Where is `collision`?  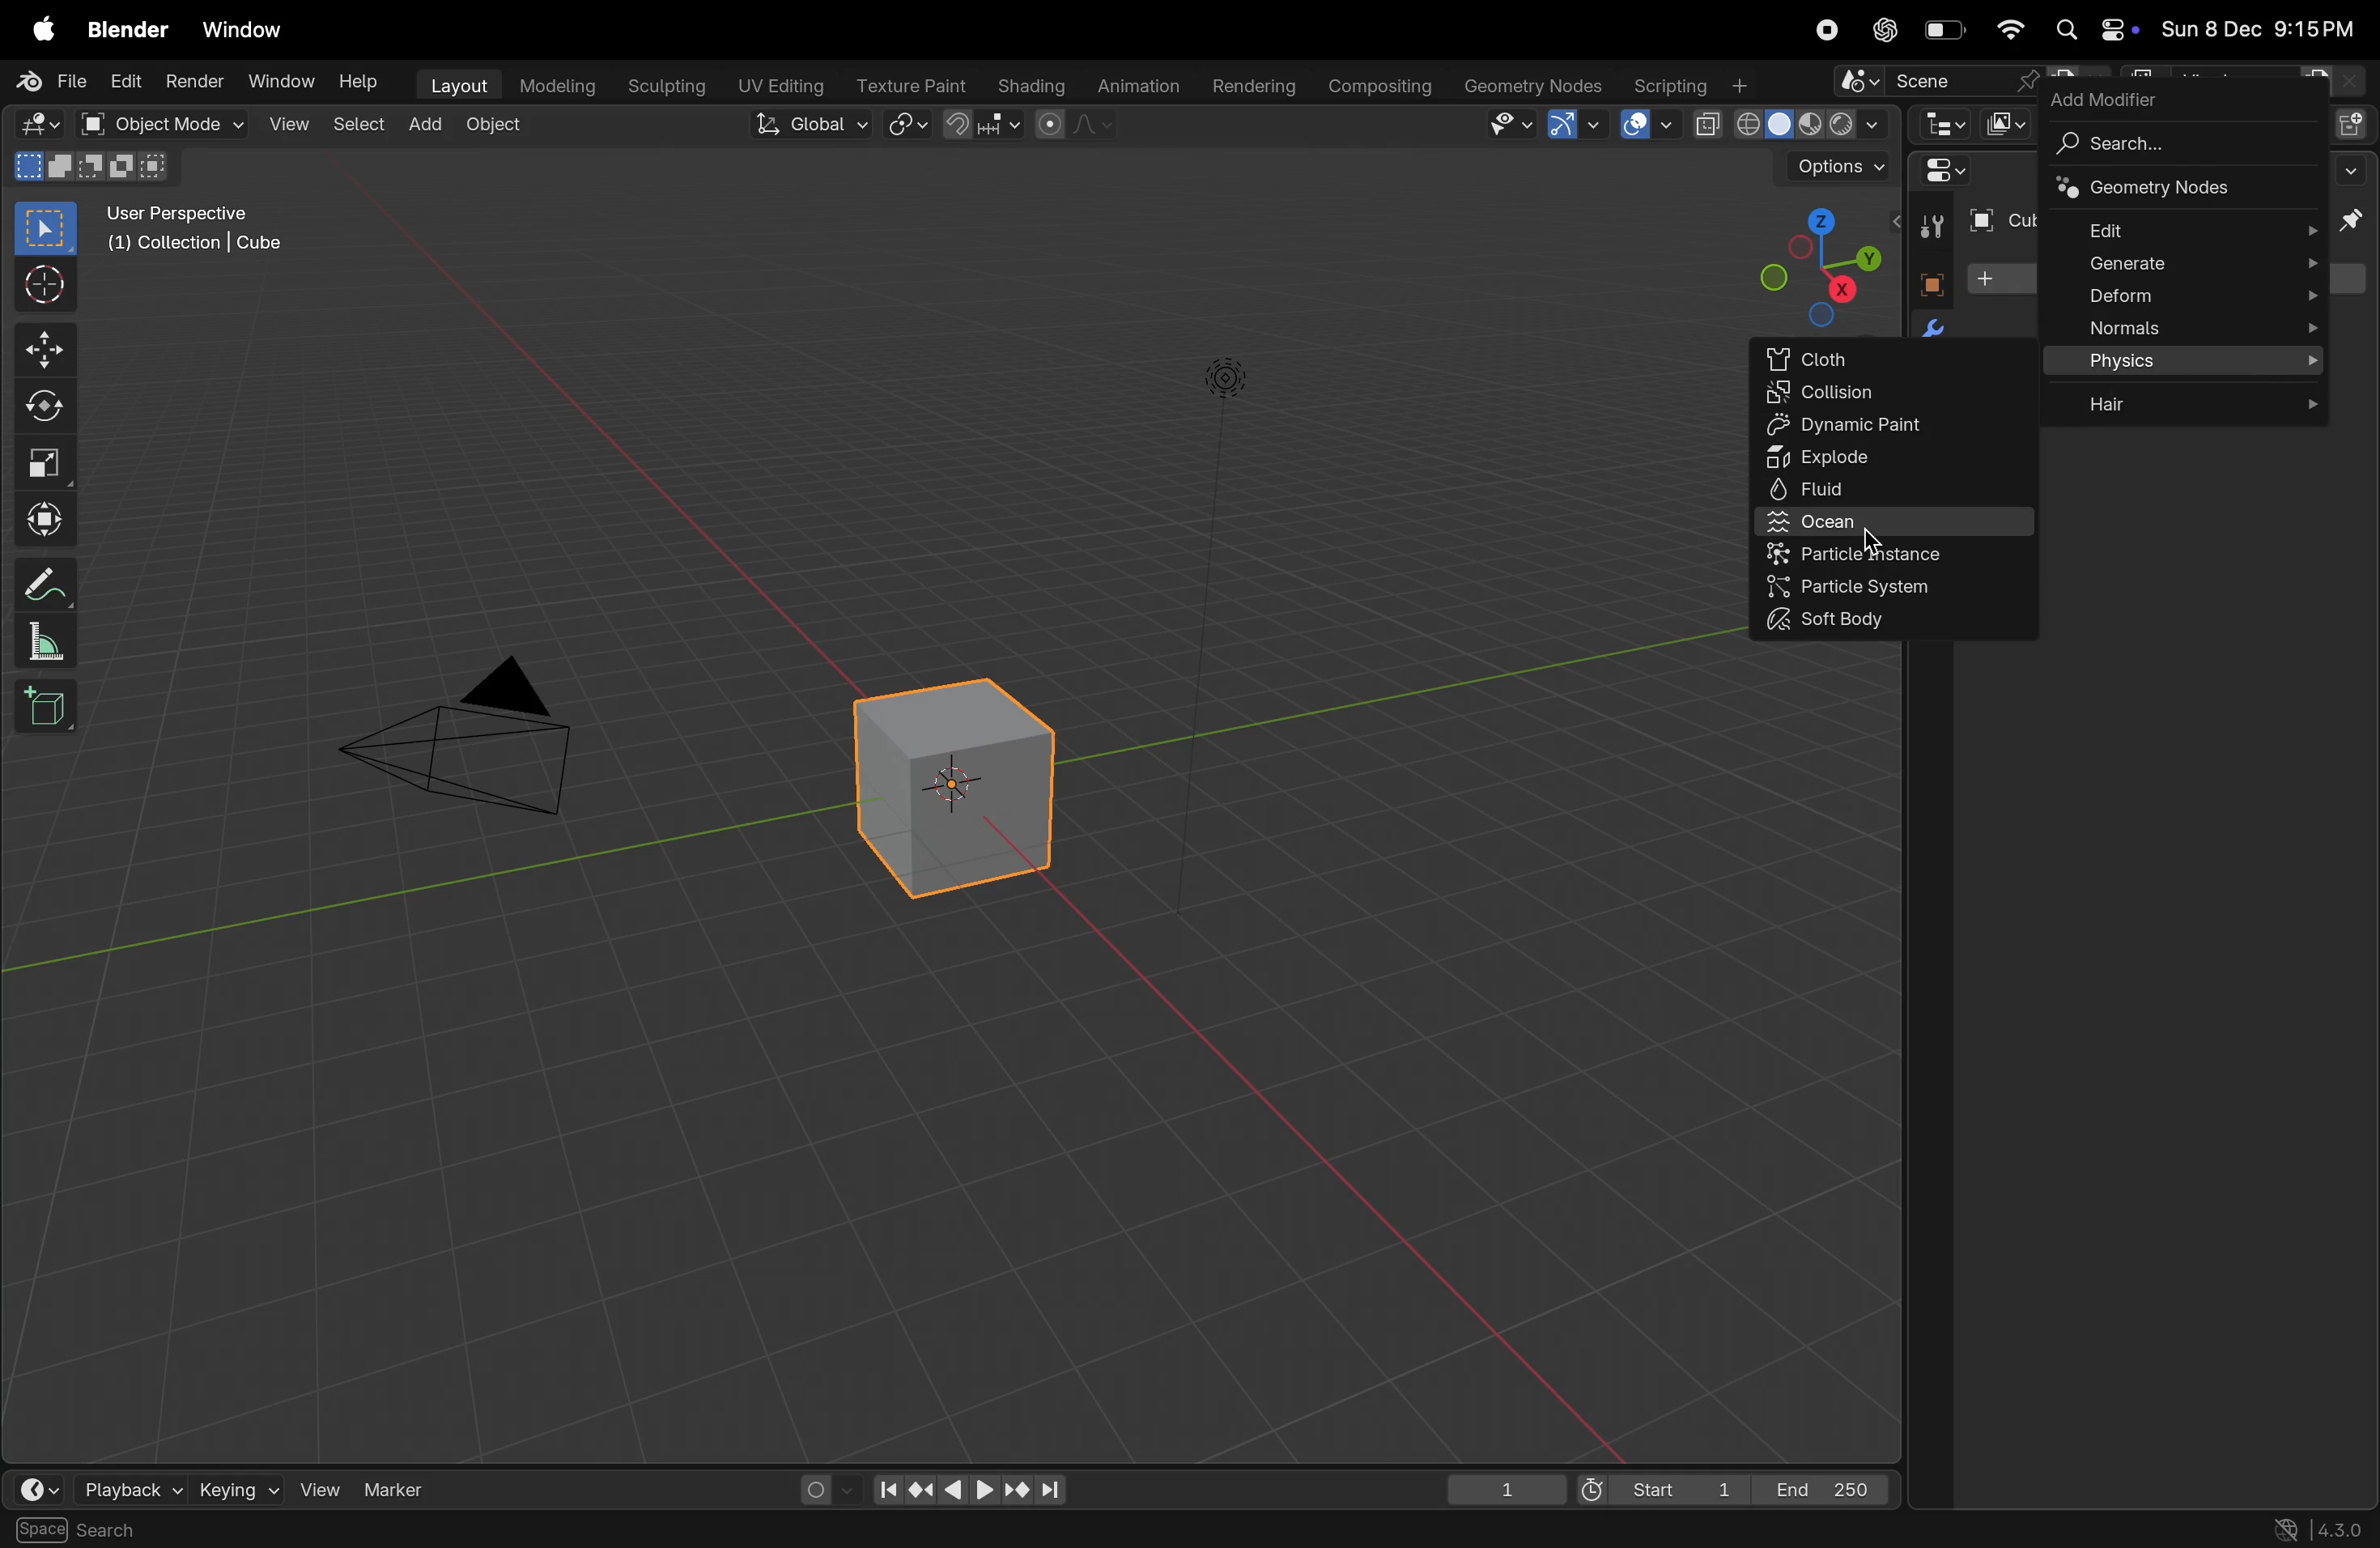
collision is located at coordinates (1900, 394).